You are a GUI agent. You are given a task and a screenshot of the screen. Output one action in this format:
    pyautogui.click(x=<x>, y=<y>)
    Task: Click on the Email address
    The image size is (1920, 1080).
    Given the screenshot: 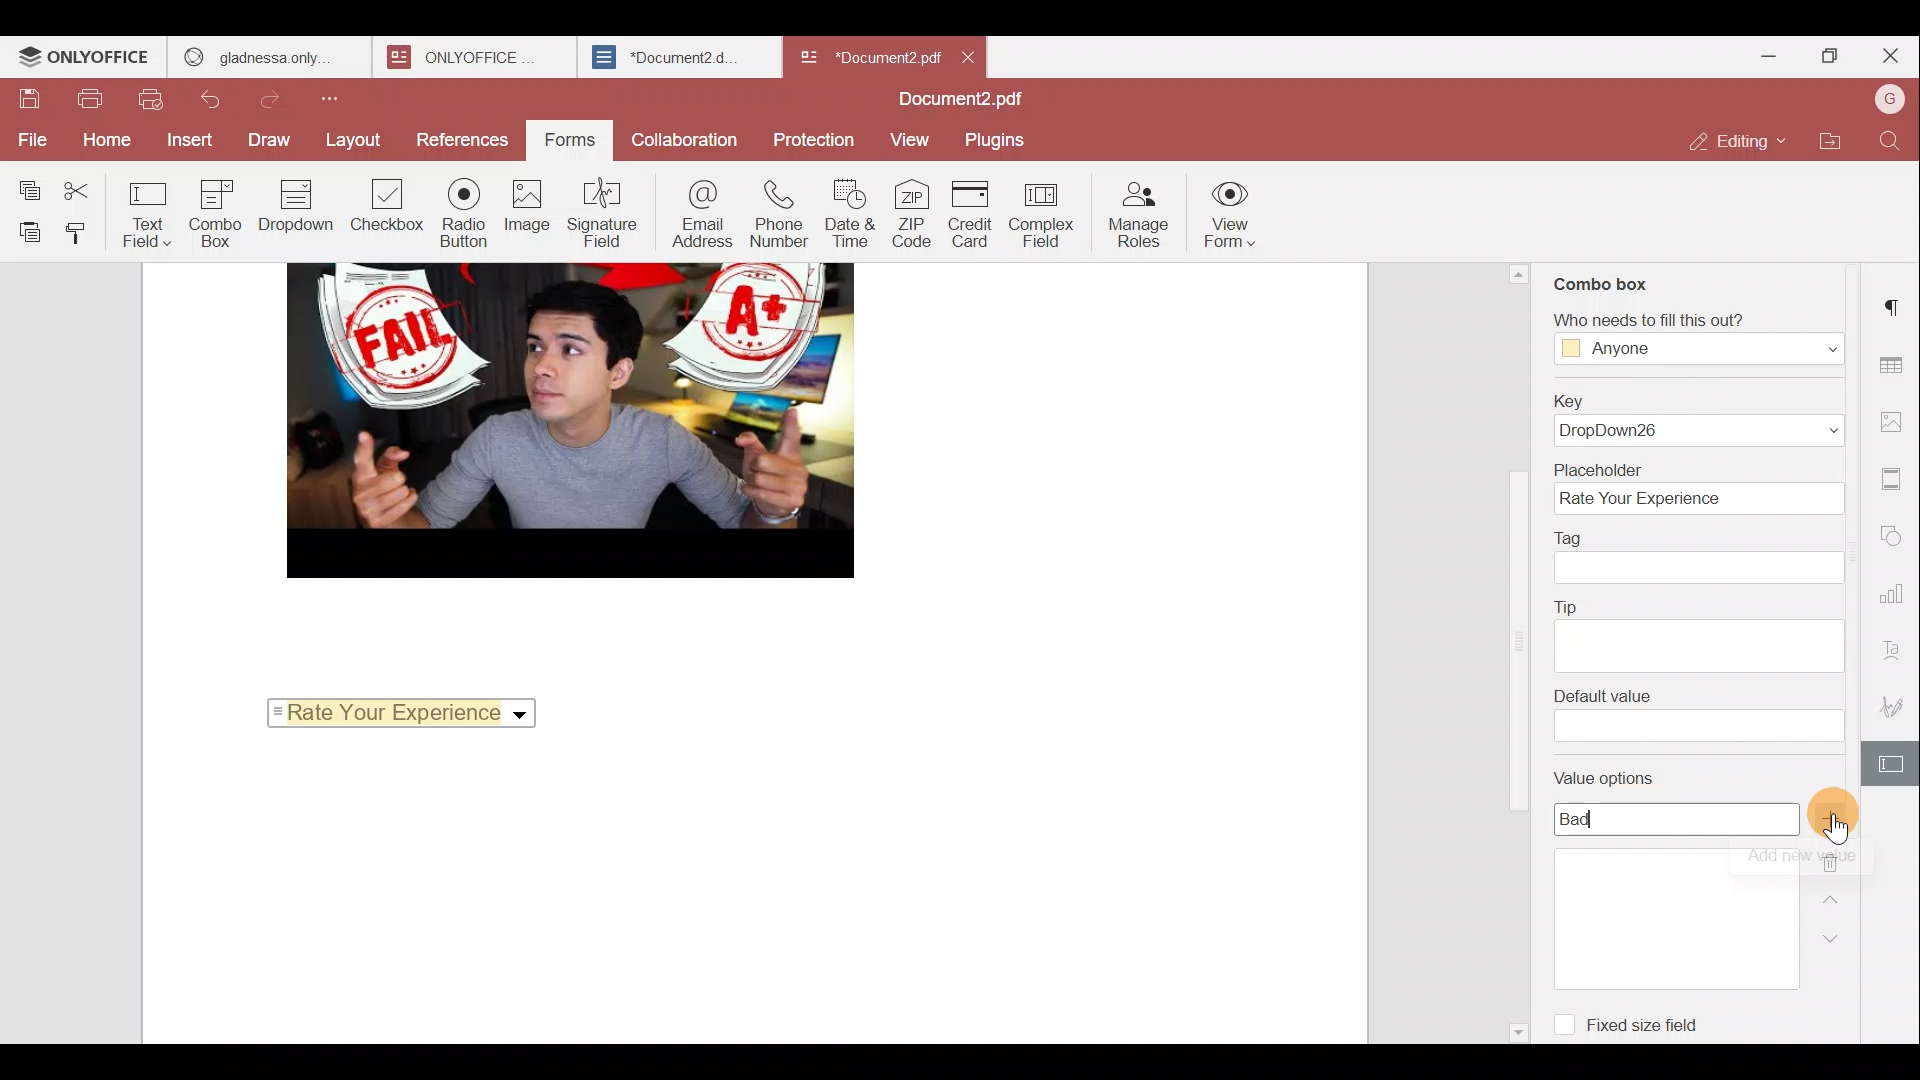 What is the action you would take?
    pyautogui.click(x=700, y=213)
    